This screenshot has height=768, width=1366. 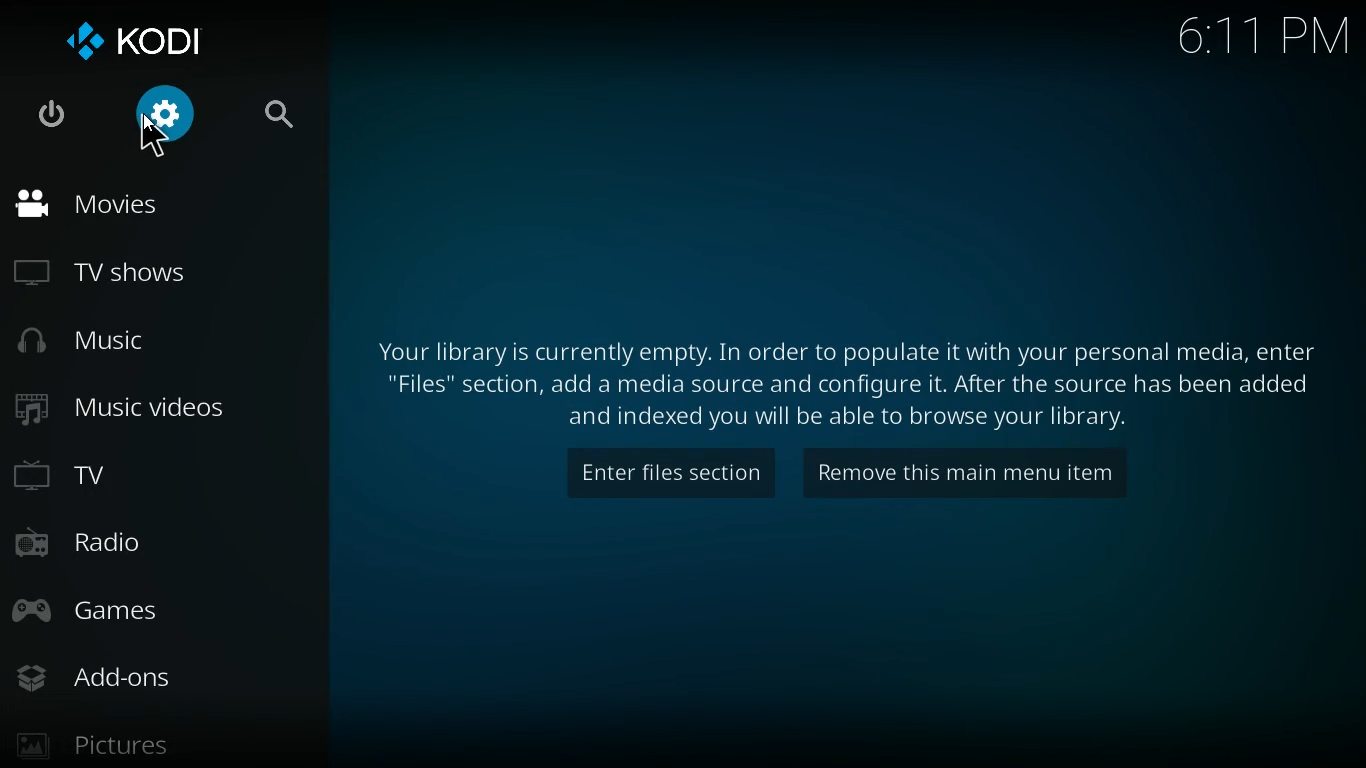 What do you see at coordinates (153, 613) in the screenshot?
I see `games` at bounding box center [153, 613].